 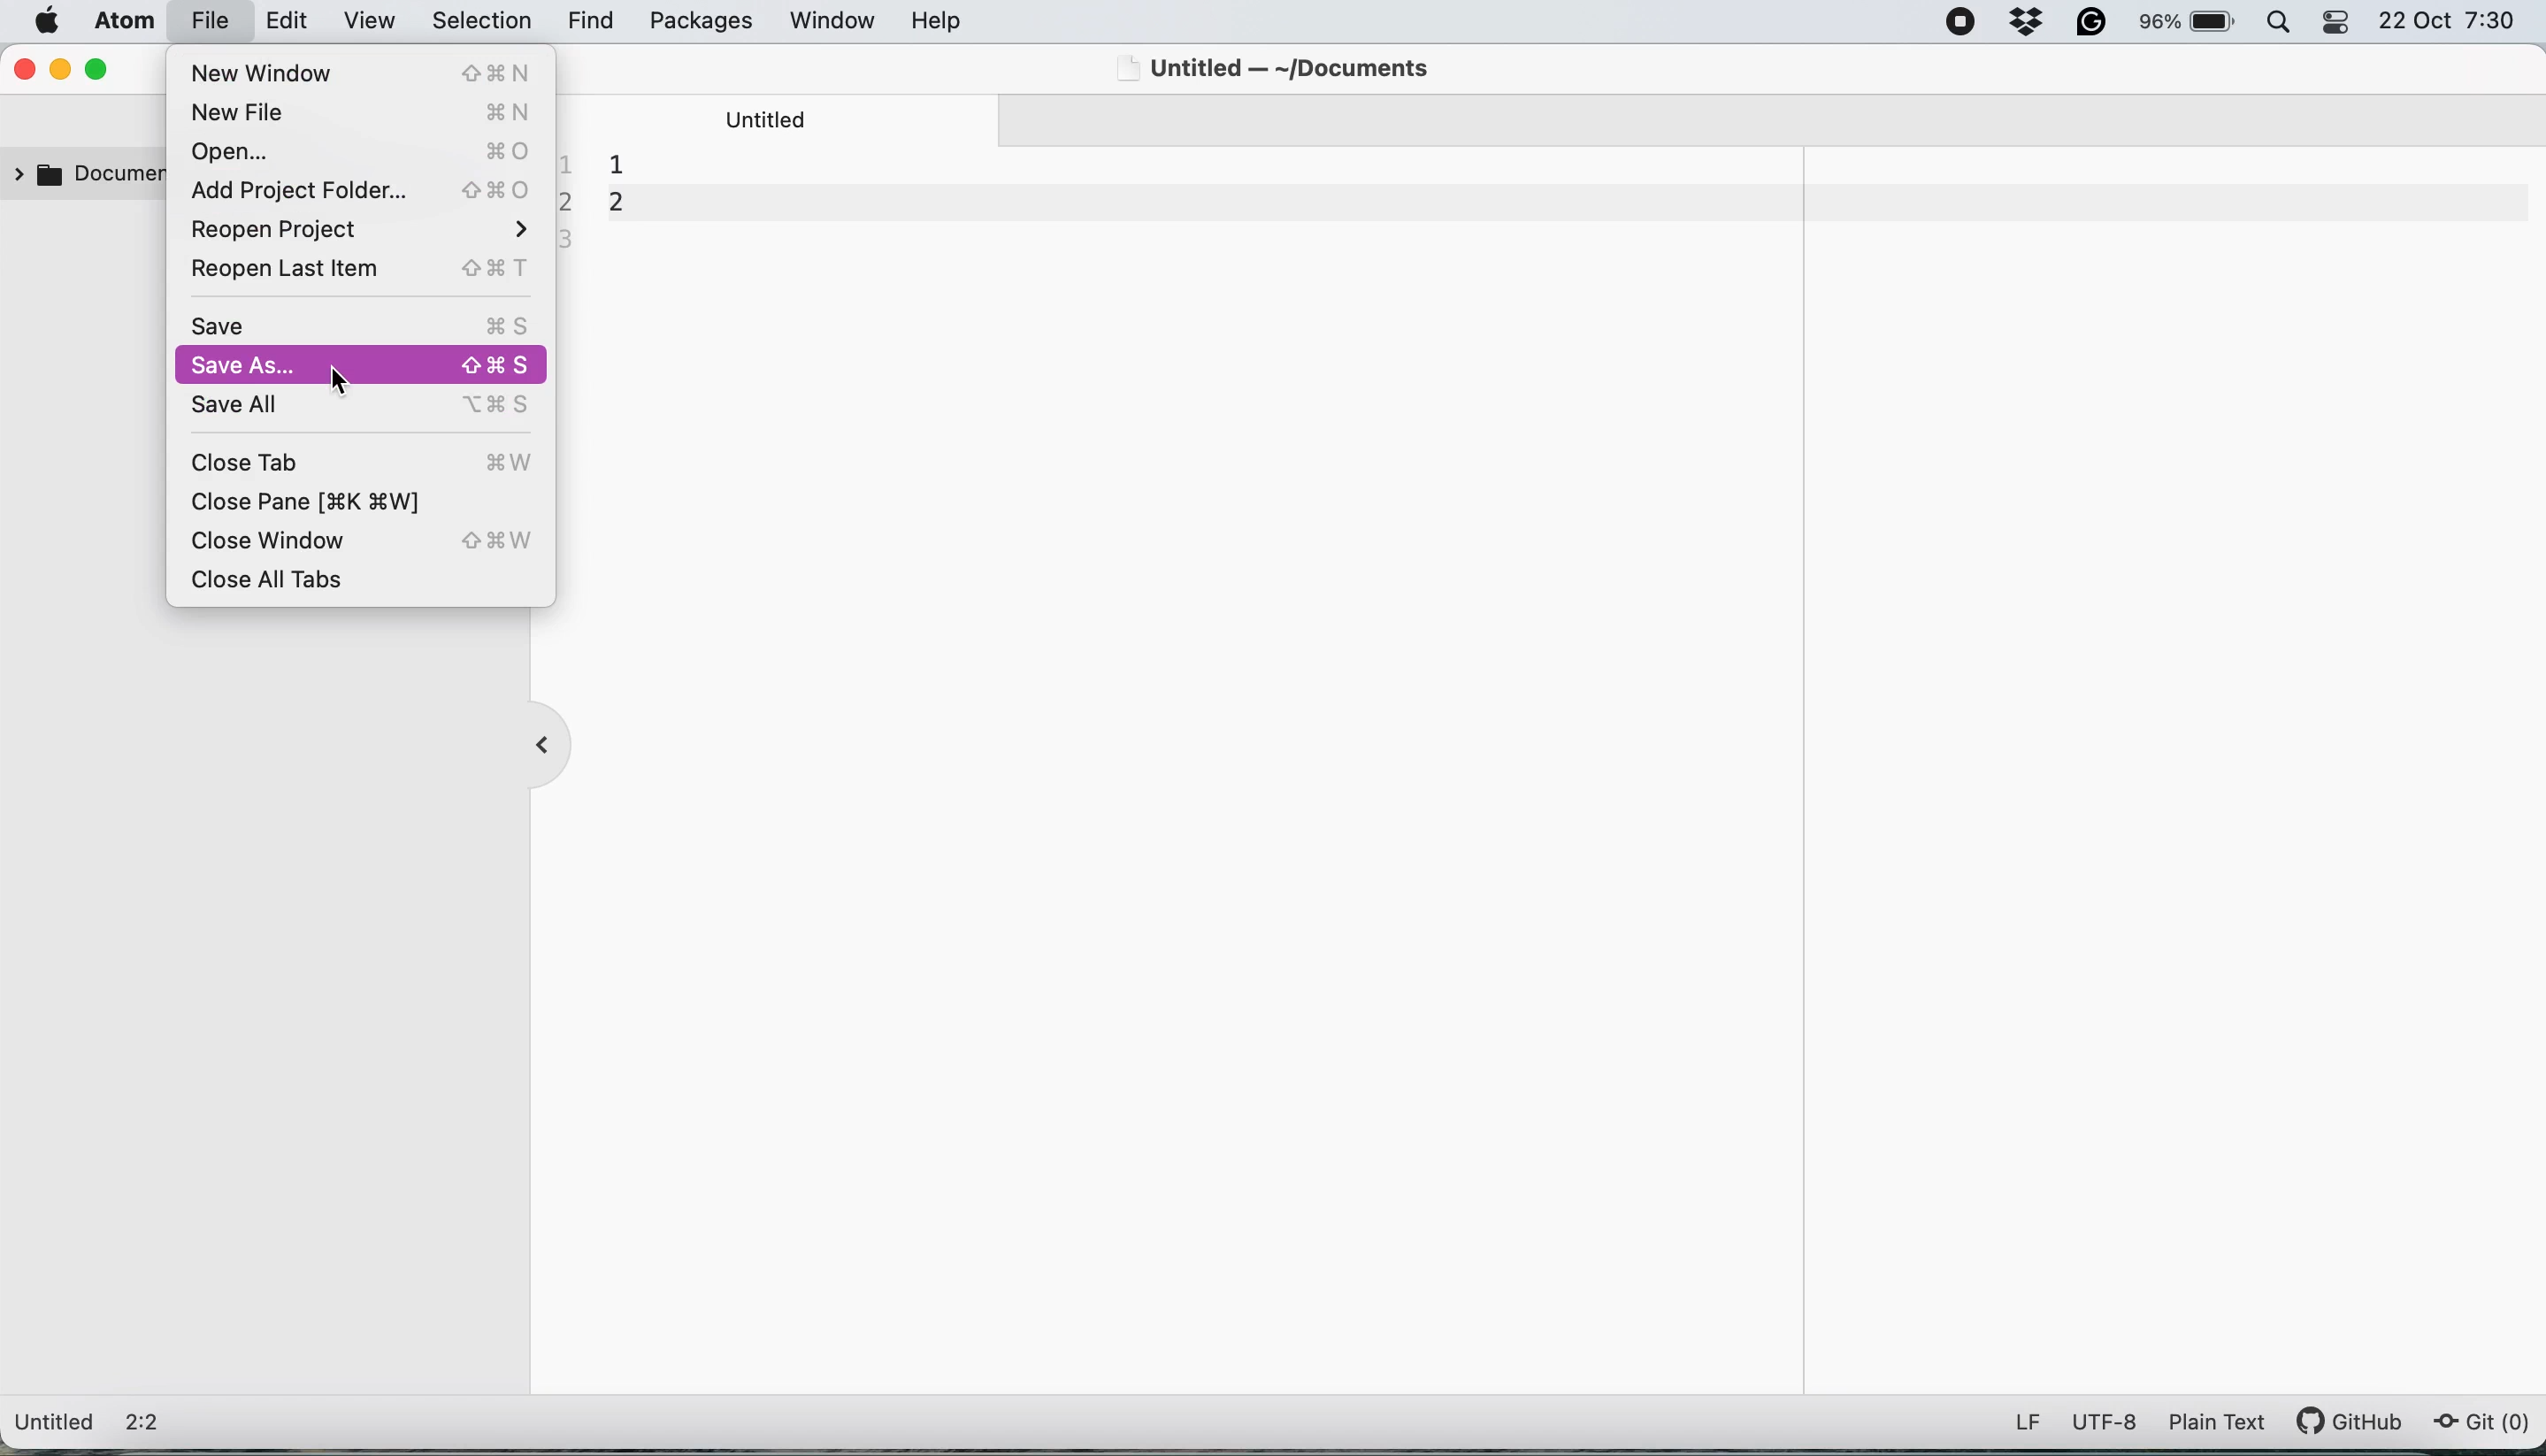 What do you see at coordinates (358, 226) in the screenshot?
I see `Reopen Project` at bounding box center [358, 226].